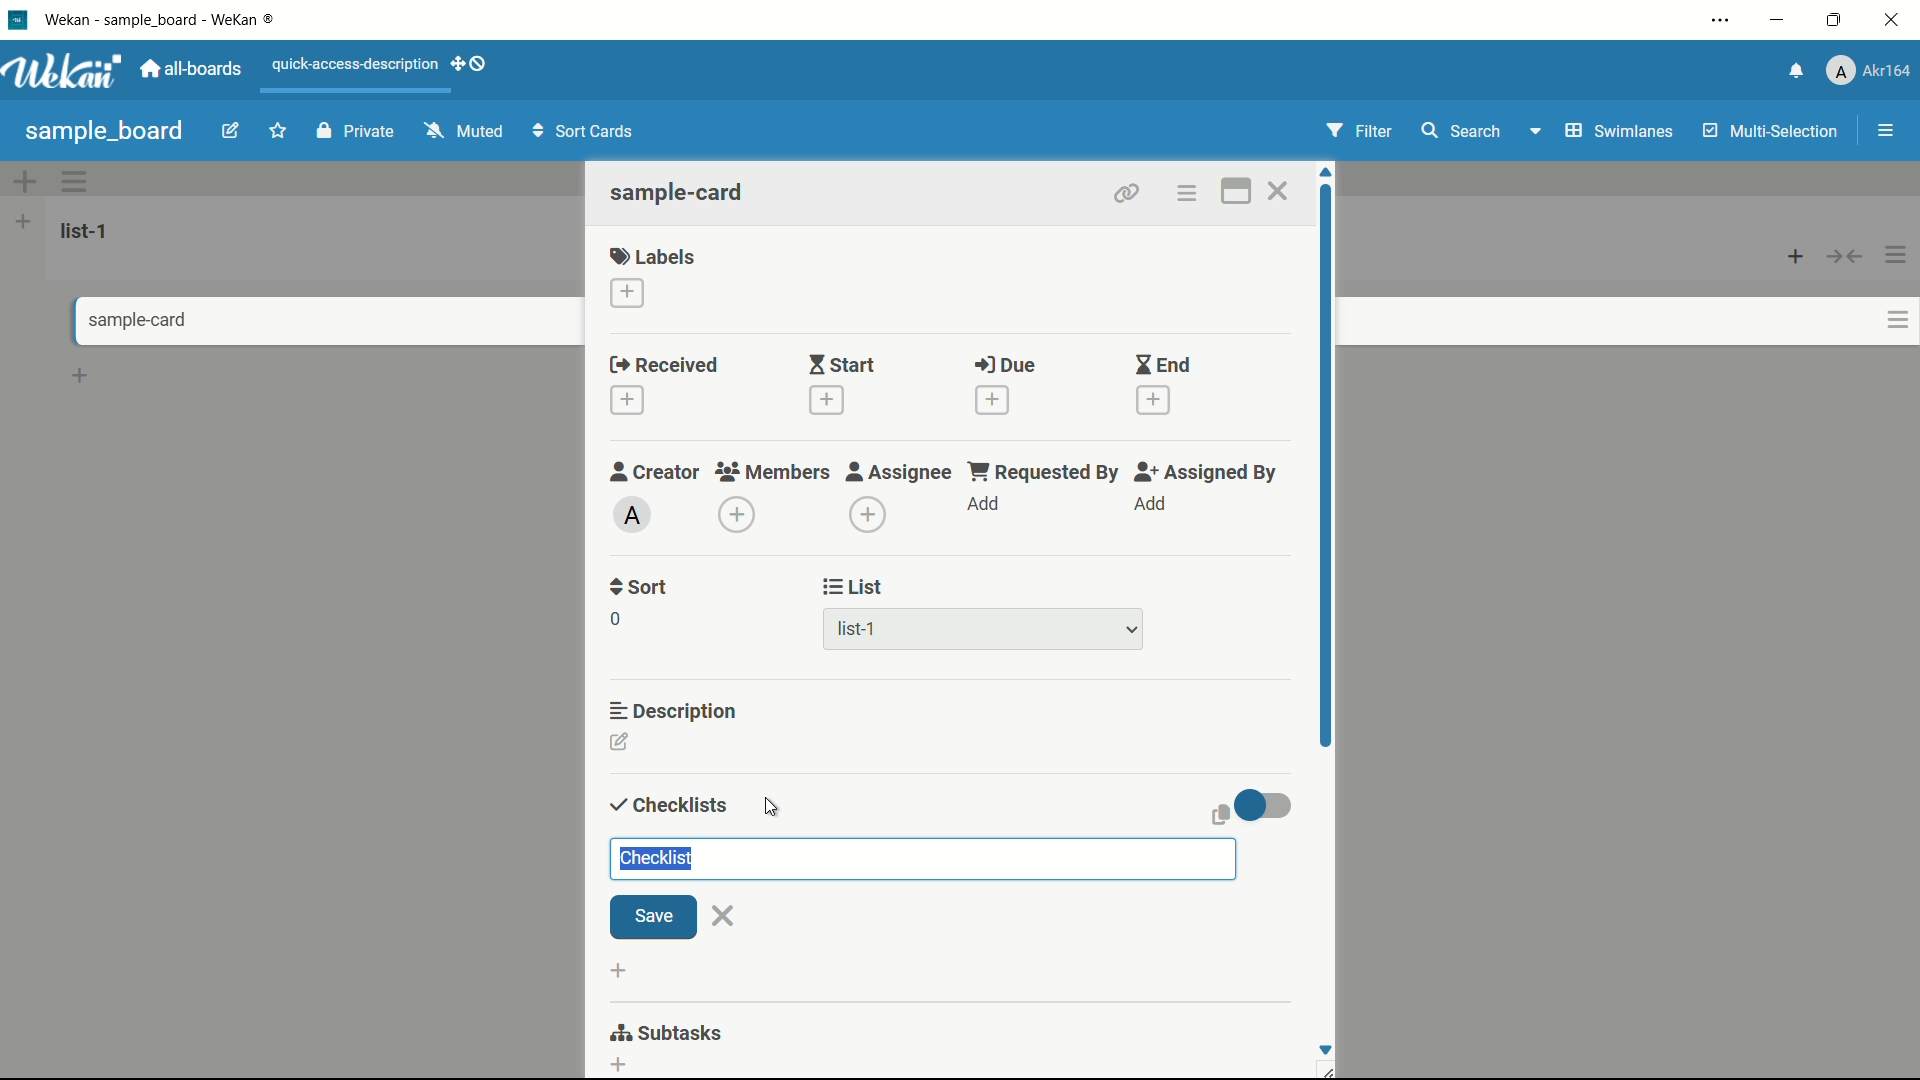 The width and height of the screenshot is (1920, 1080). Describe the element at coordinates (356, 64) in the screenshot. I see `quick-access-description` at that location.